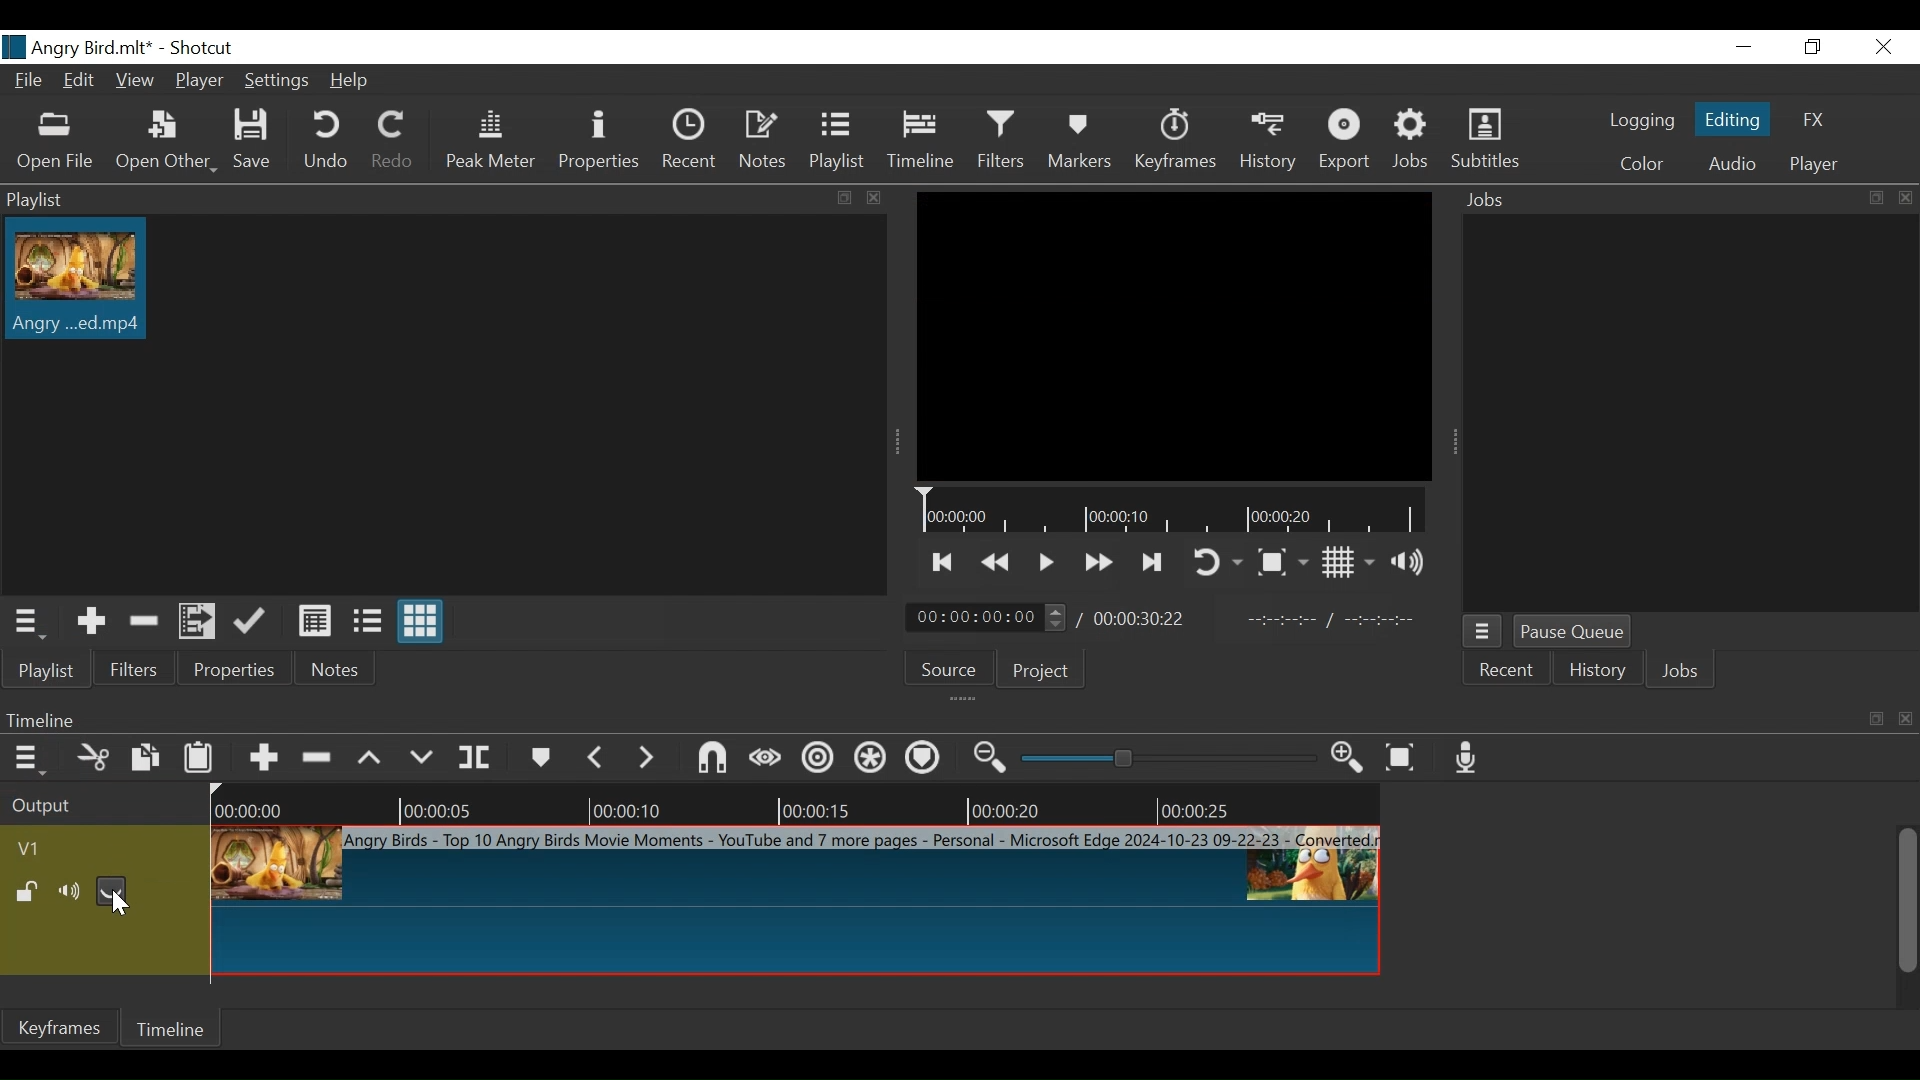  I want to click on Append, so click(263, 758).